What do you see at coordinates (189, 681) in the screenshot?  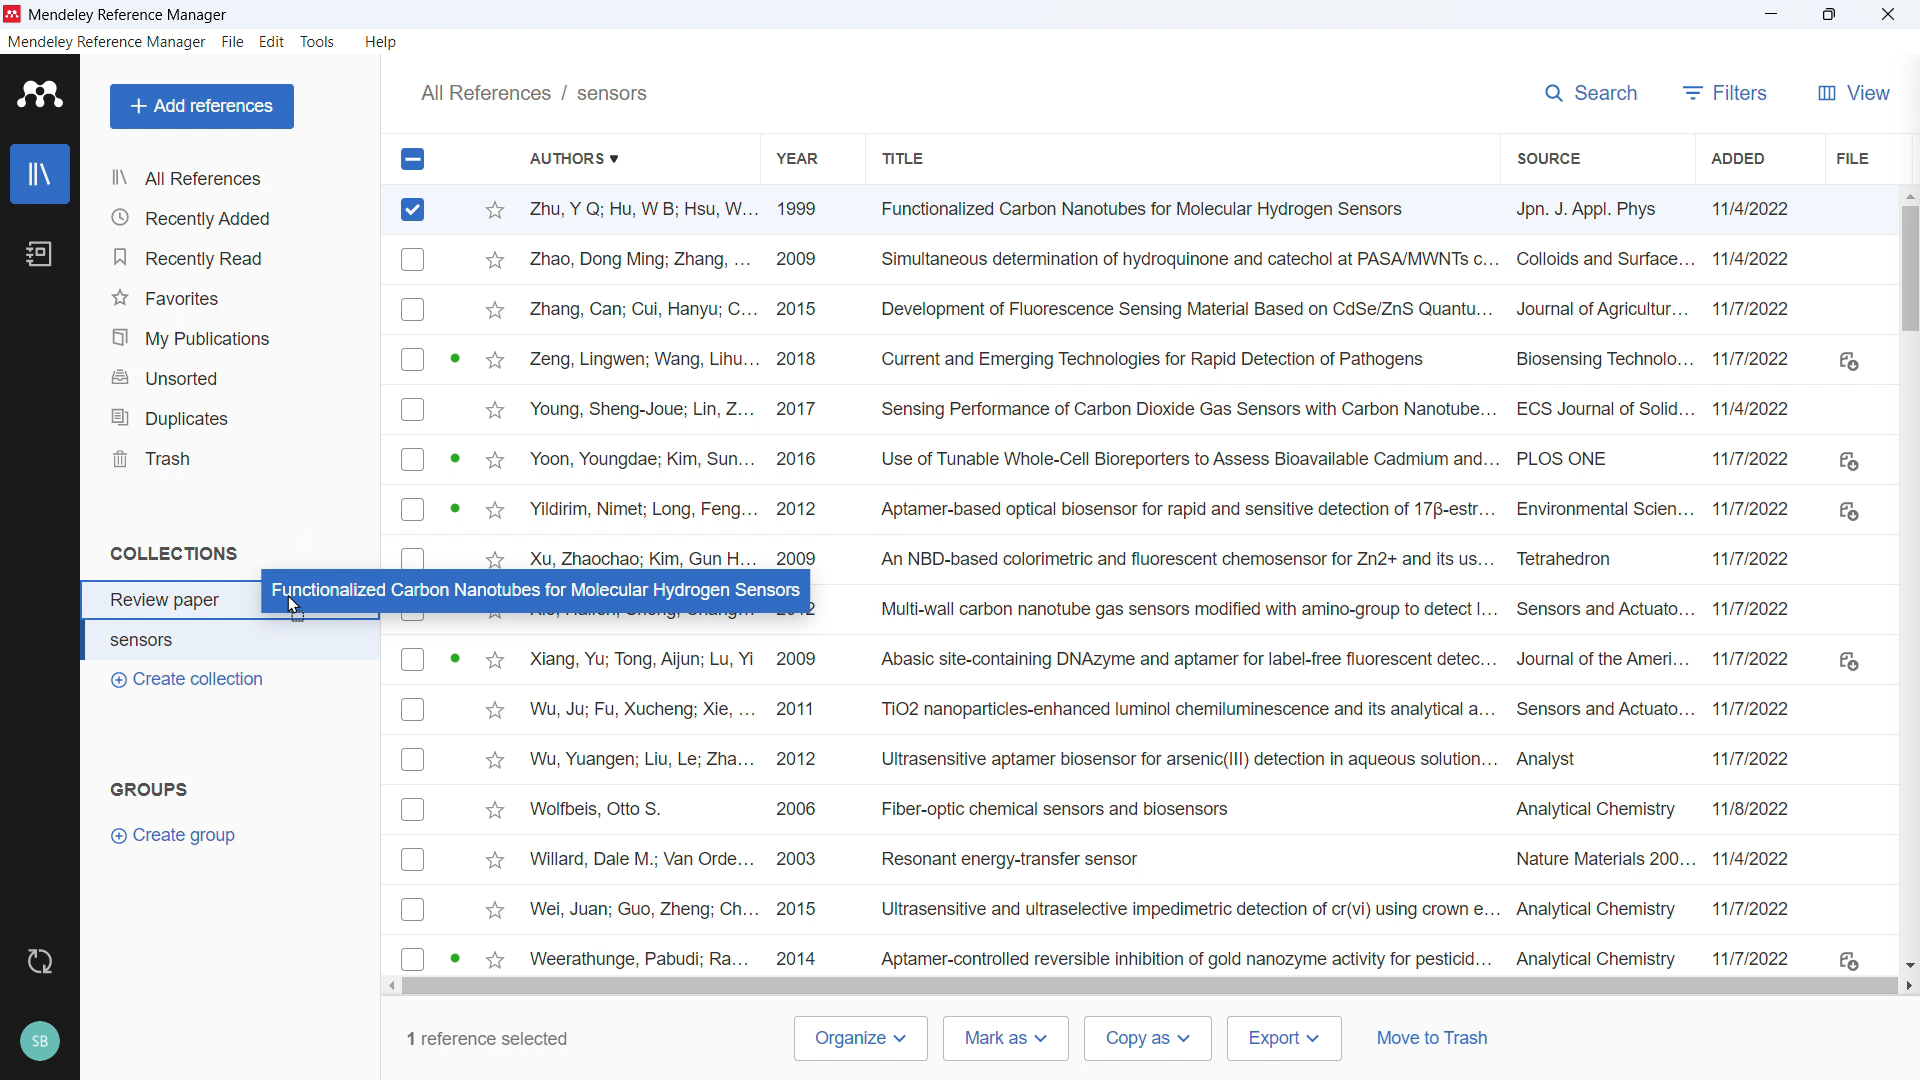 I see `Create collection ` at bounding box center [189, 681].